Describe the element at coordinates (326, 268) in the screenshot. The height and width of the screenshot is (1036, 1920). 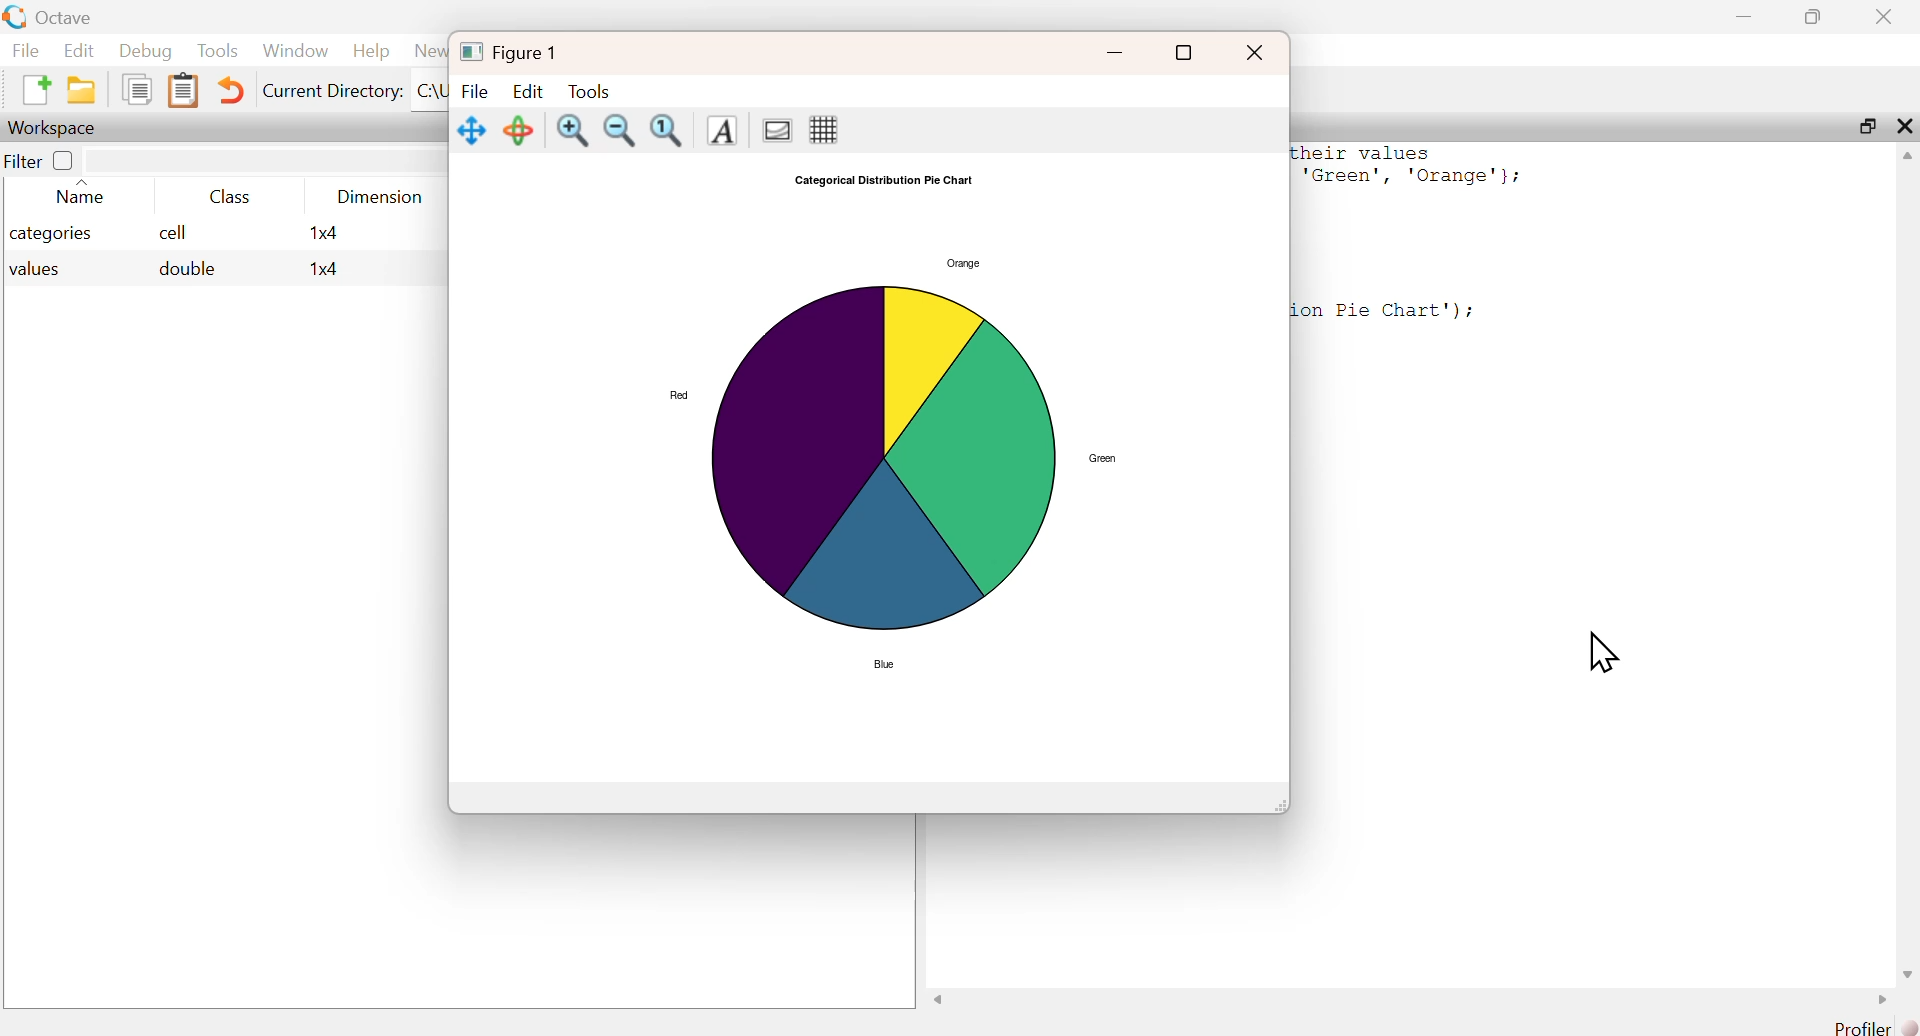
I see `1x4` at that location.